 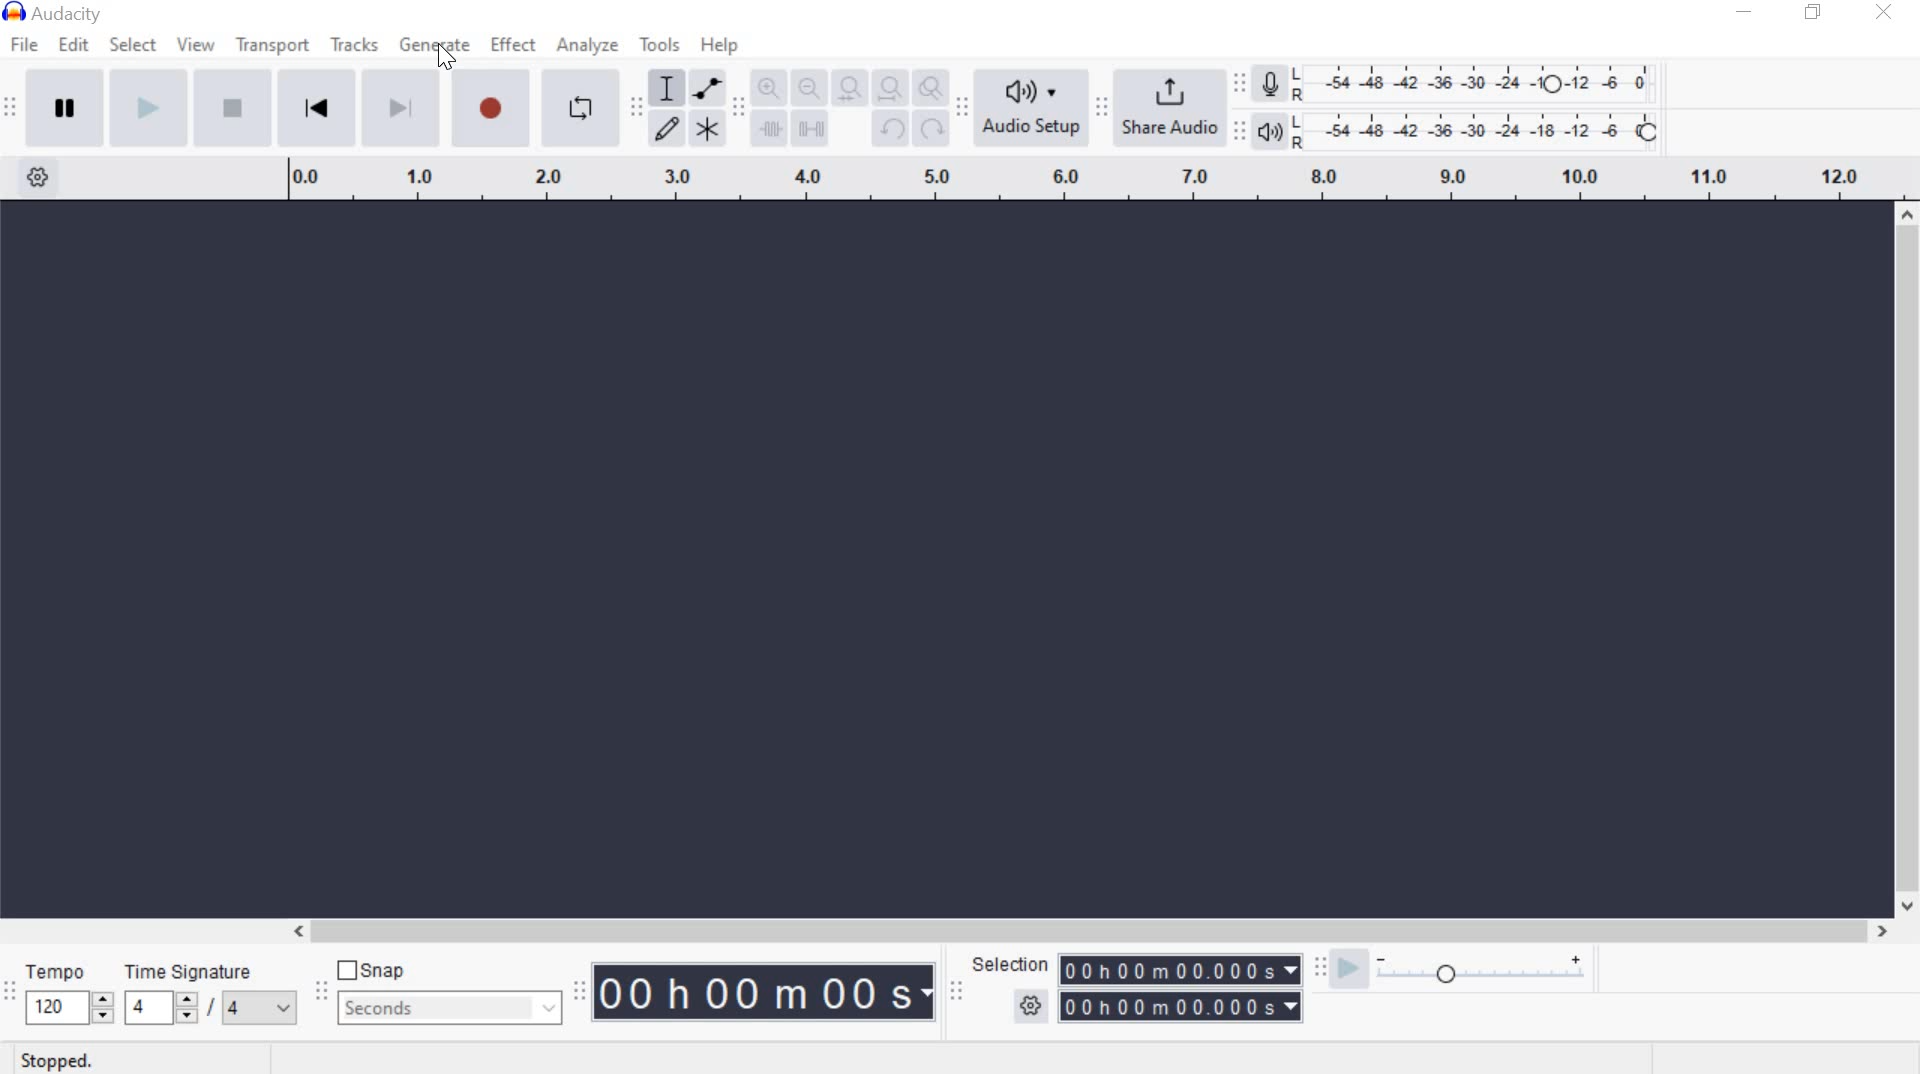 What do you see at coordinates (145, 107) in the screenshot?
I see `Play` at bounding box center [145, 107].